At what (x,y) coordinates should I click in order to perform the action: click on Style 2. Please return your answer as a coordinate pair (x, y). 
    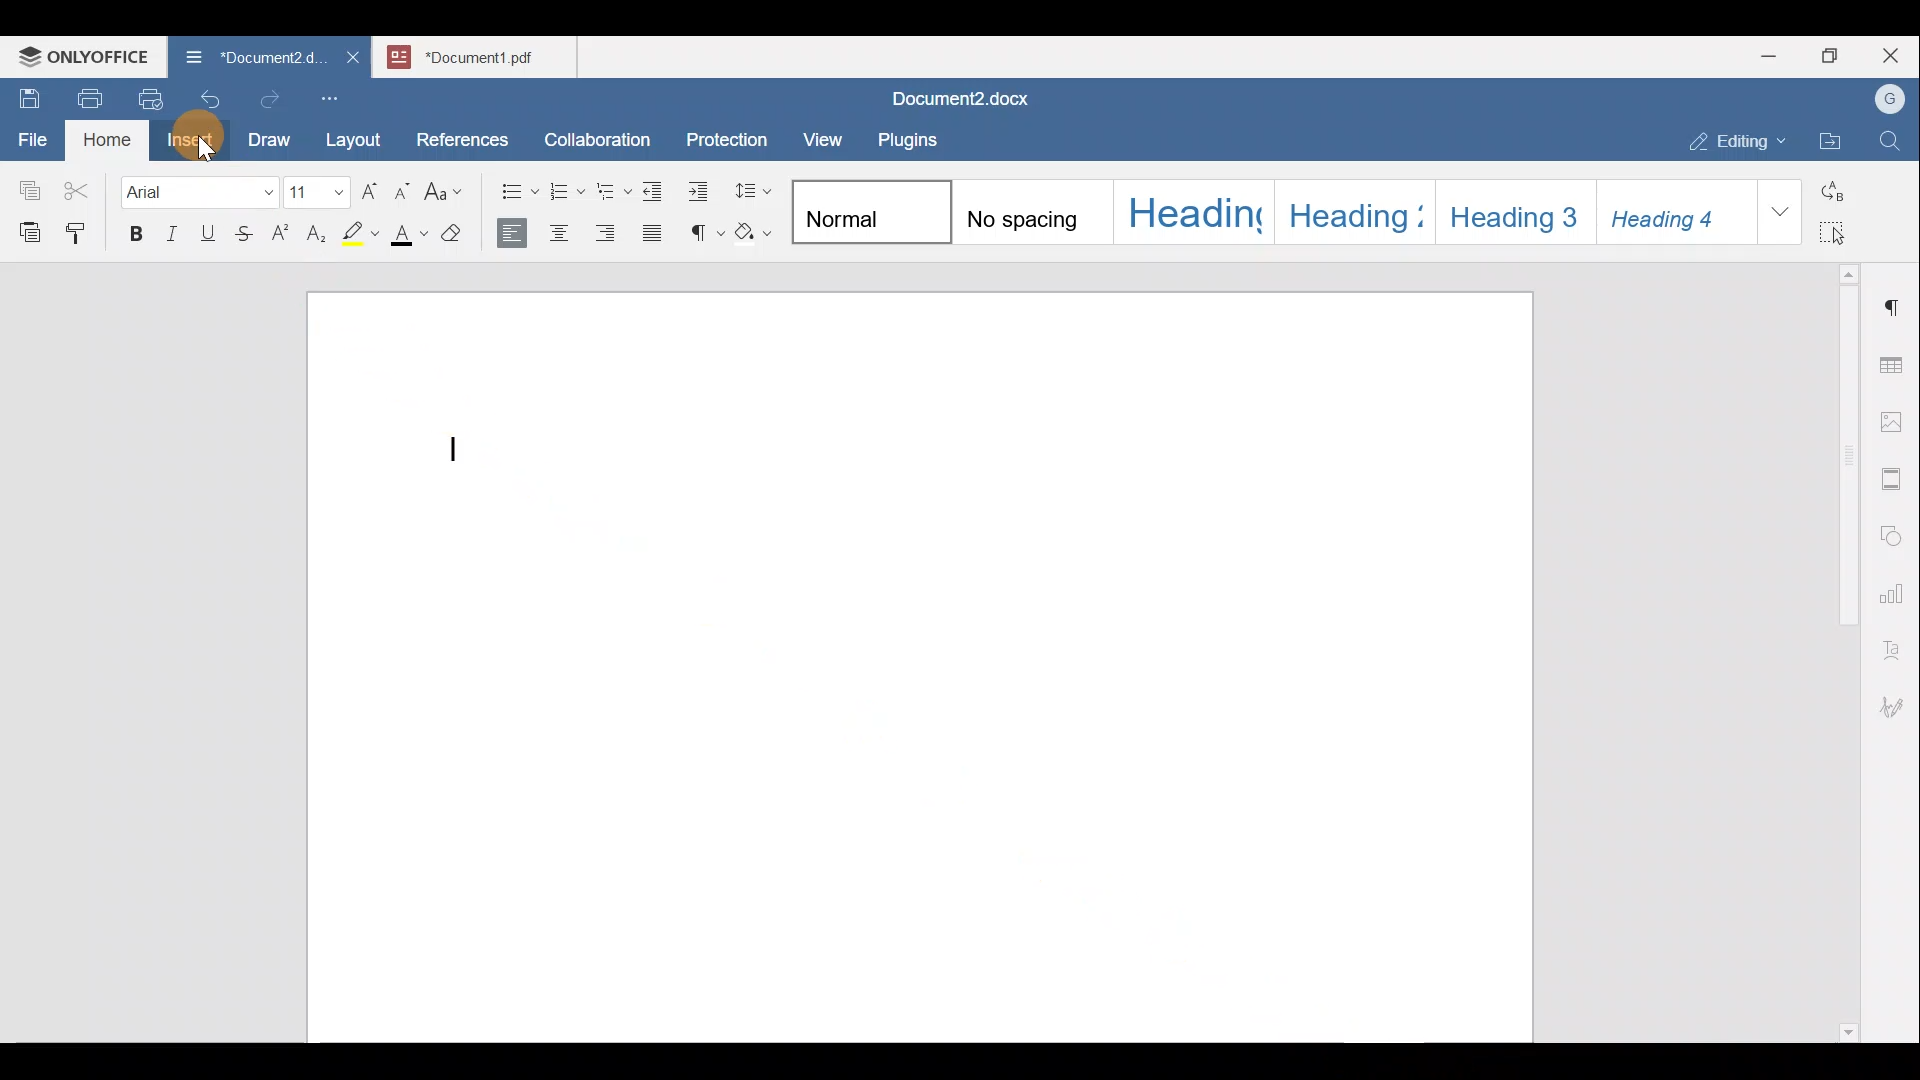
    Looking at the image, I should click on (1027, 212).